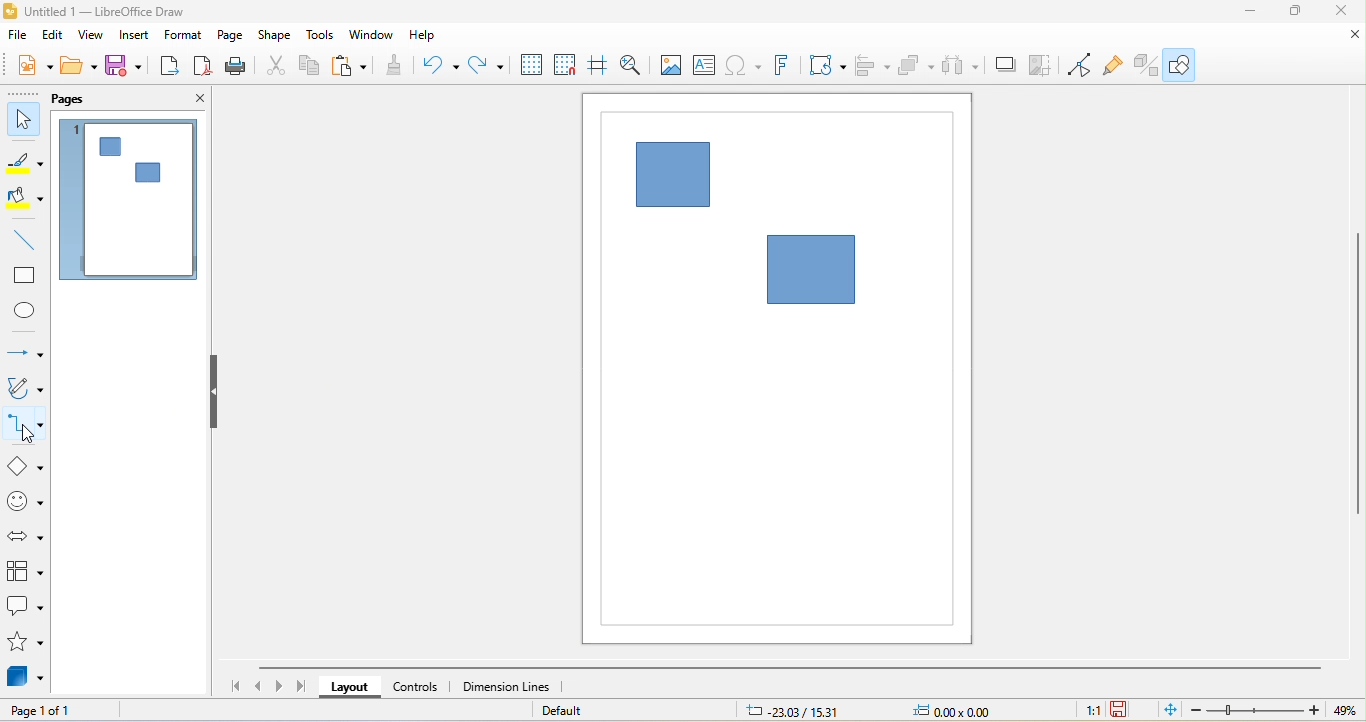 The width and height of the screenshot is (1366, 722). Describe the element at coordinates (425, 36) in the screenshot. I see `help` at that location.